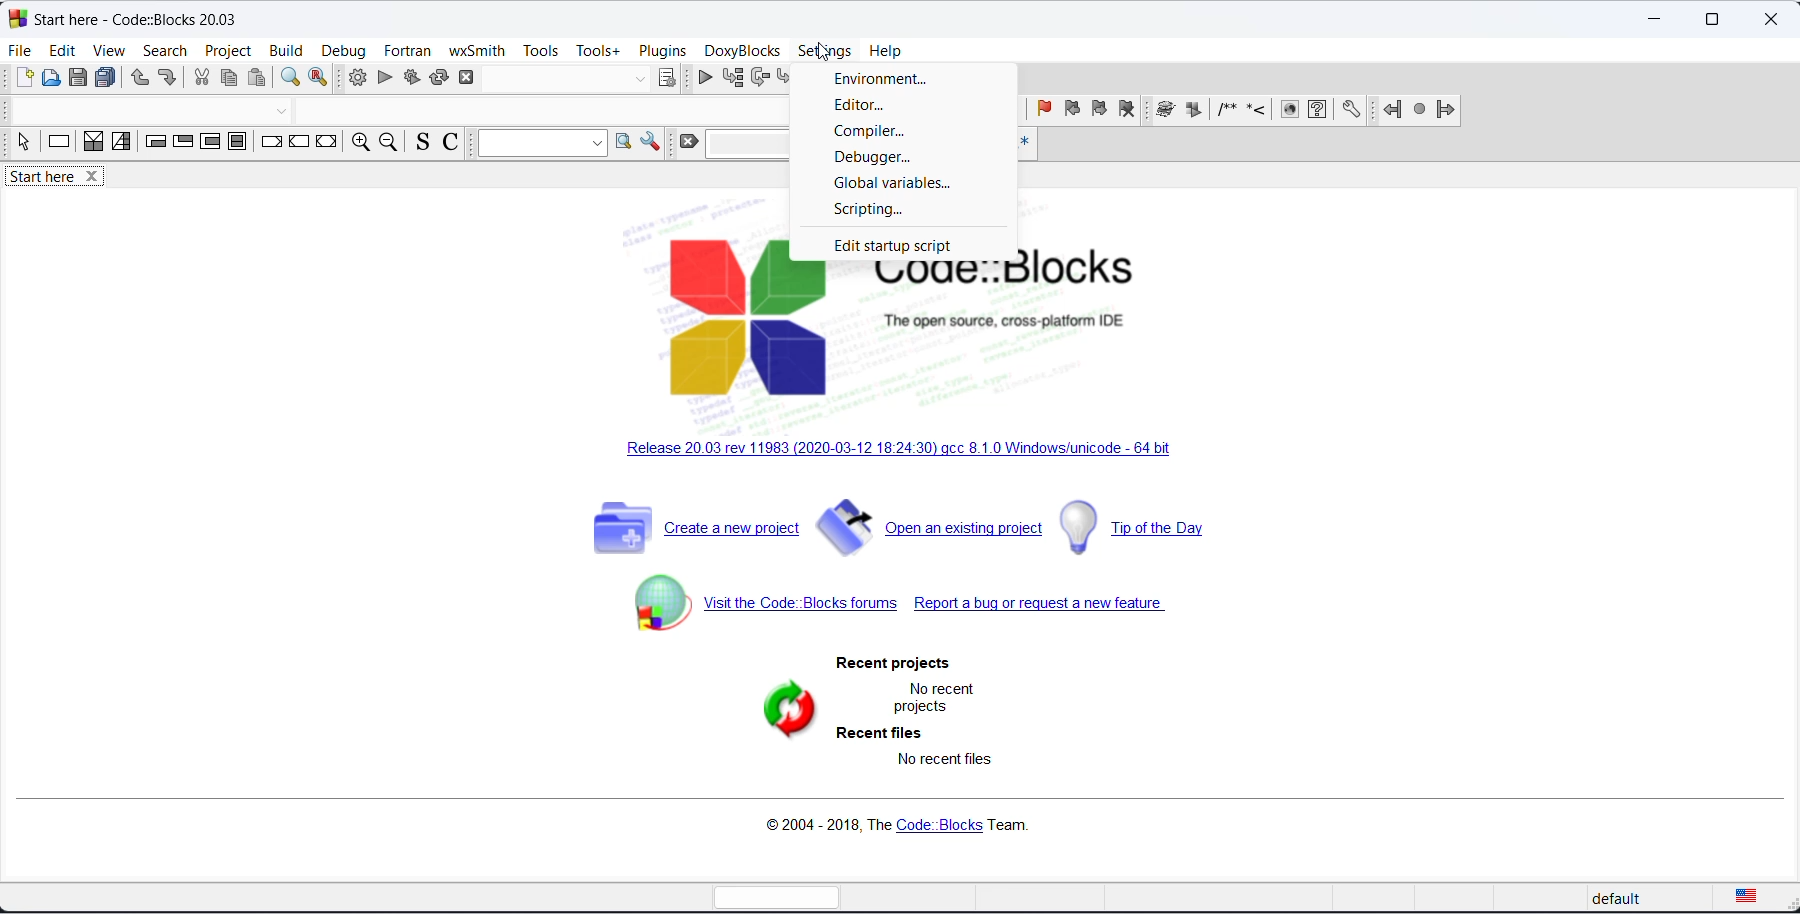 The height and width of the screenshot is (914, 1800). Describe the element at coordinates (638, 78) in the screenshot. I see `dropdown` at that location.